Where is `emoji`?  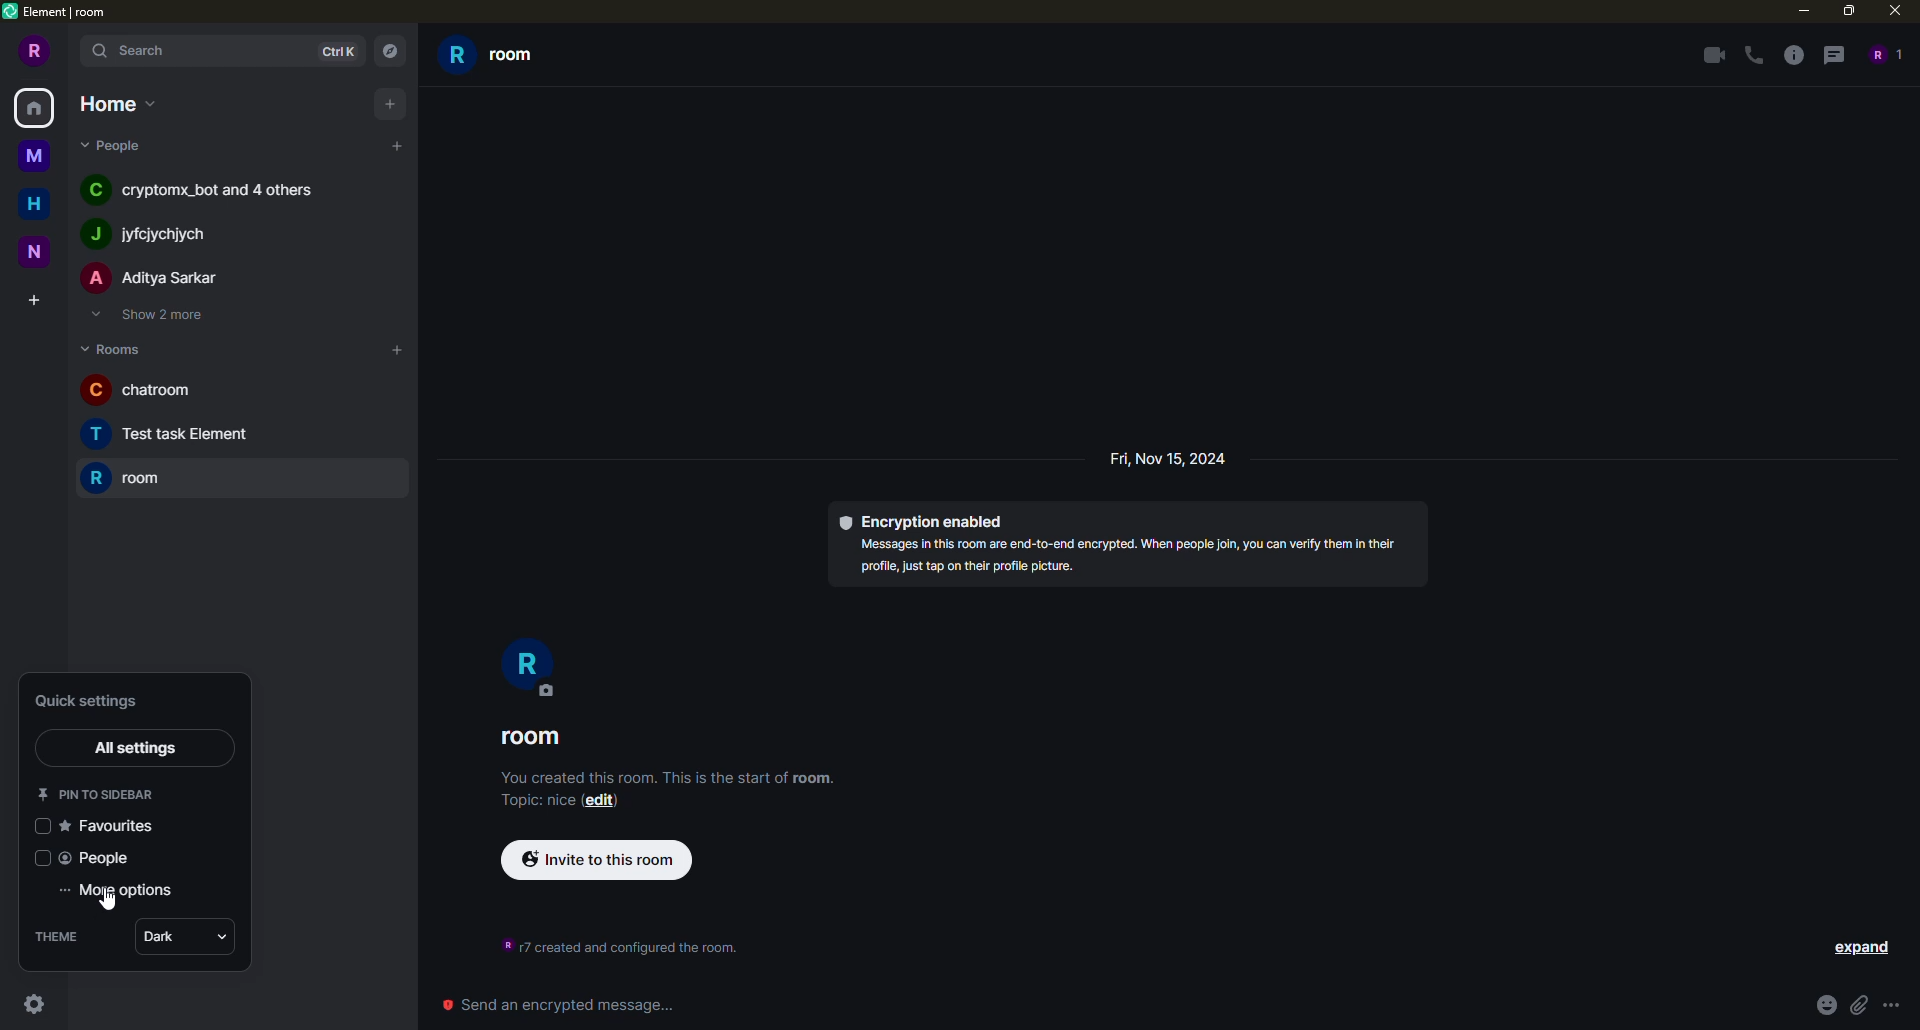 emoji is located at coordinates (1822, 1004).